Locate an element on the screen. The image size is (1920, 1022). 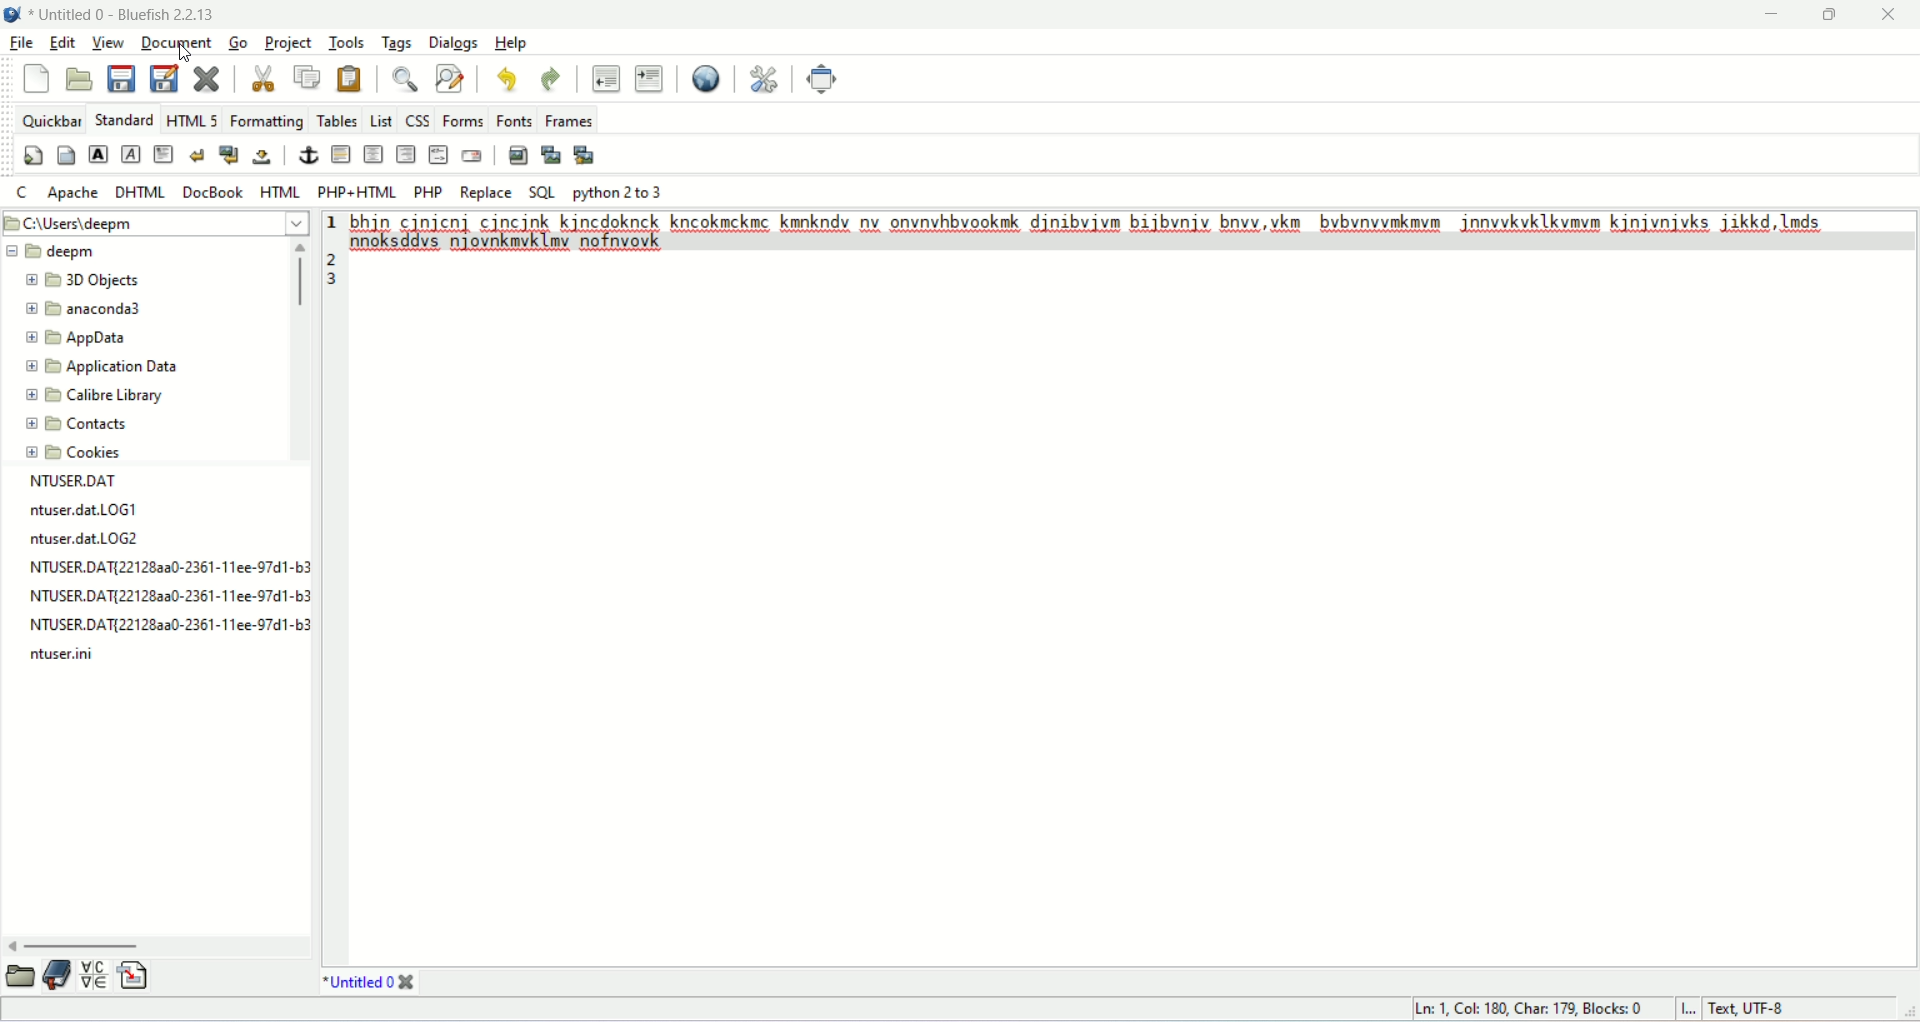
insert file is located at coordinates (139, 976).